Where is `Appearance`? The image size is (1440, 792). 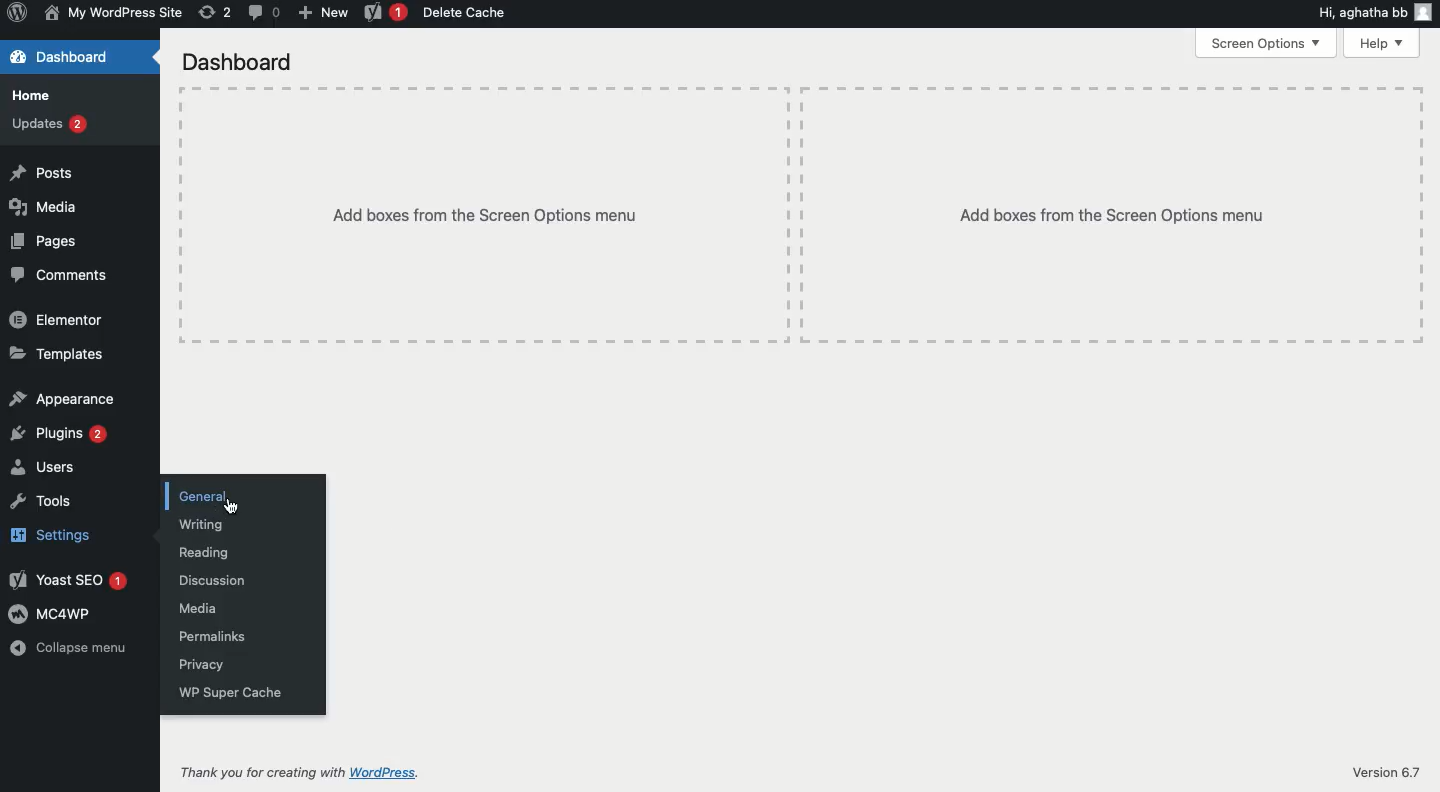
Appearance is located at coordinates (61, 399).